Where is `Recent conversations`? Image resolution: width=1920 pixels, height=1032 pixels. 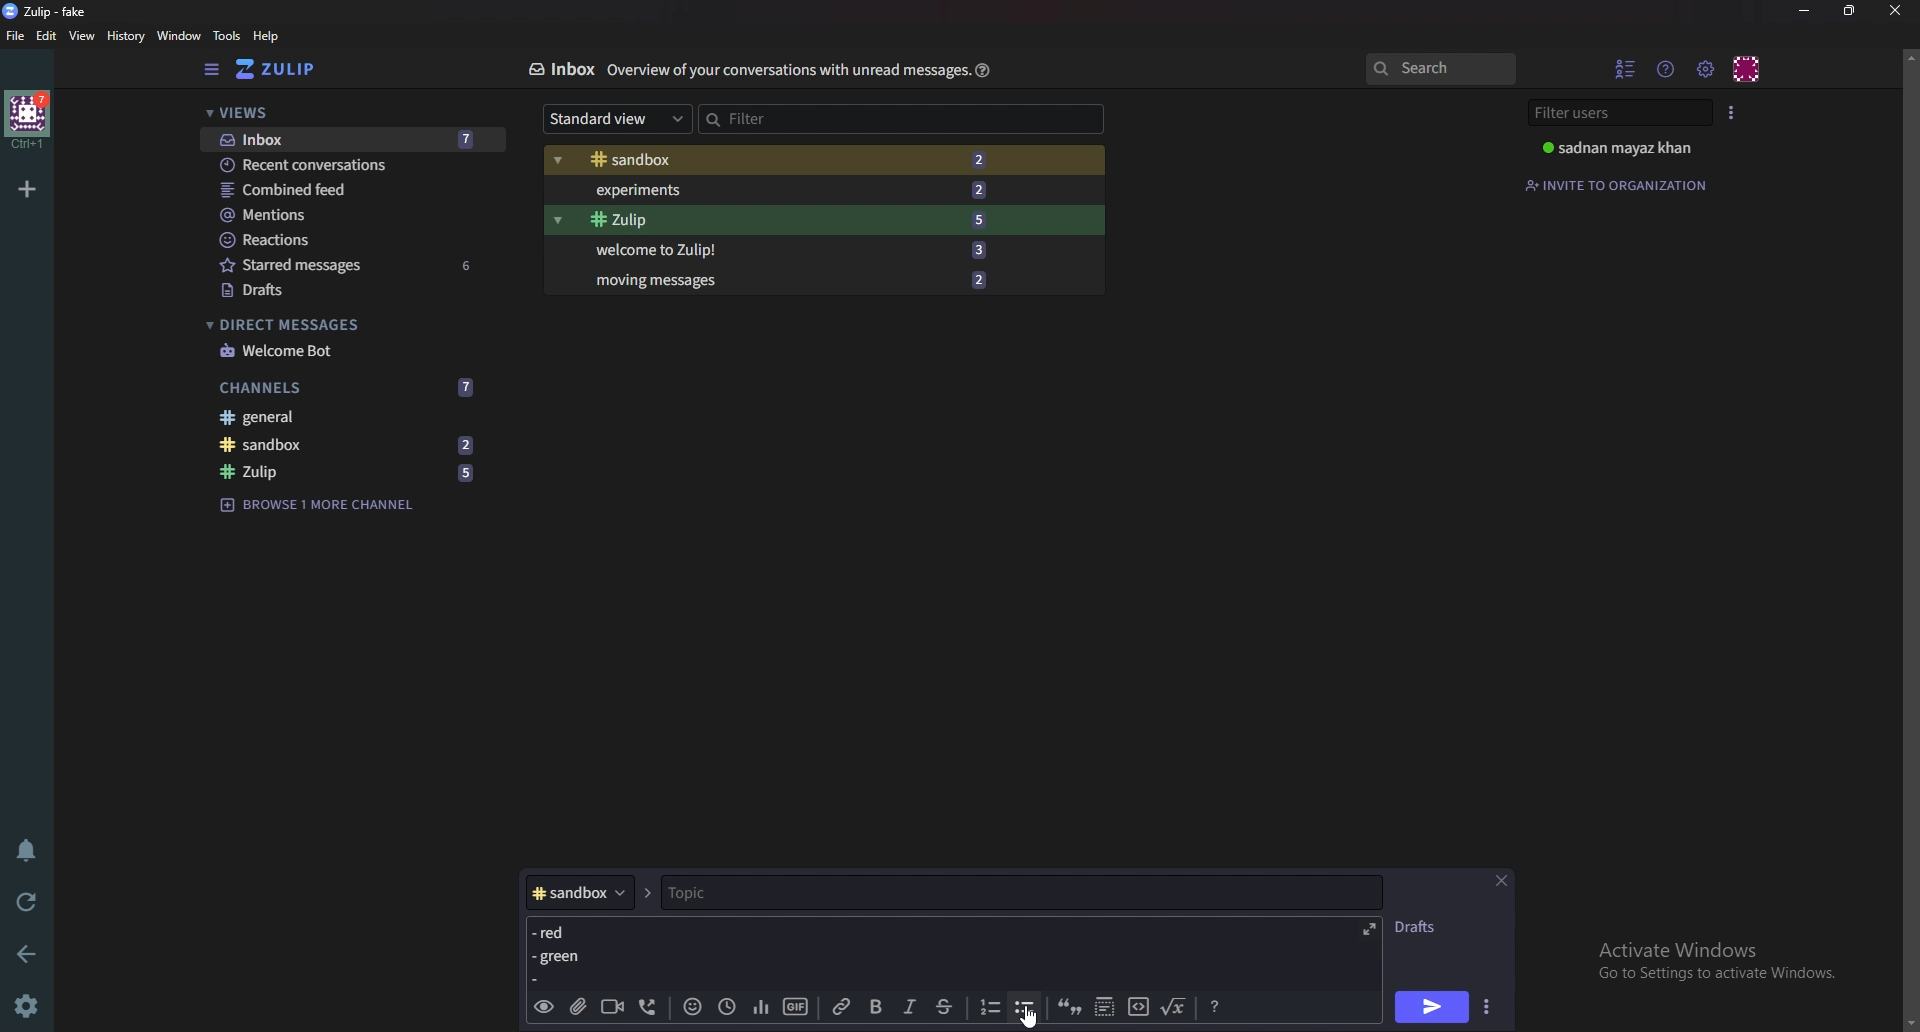 Recent conversations is located at coordinates (354, 164).